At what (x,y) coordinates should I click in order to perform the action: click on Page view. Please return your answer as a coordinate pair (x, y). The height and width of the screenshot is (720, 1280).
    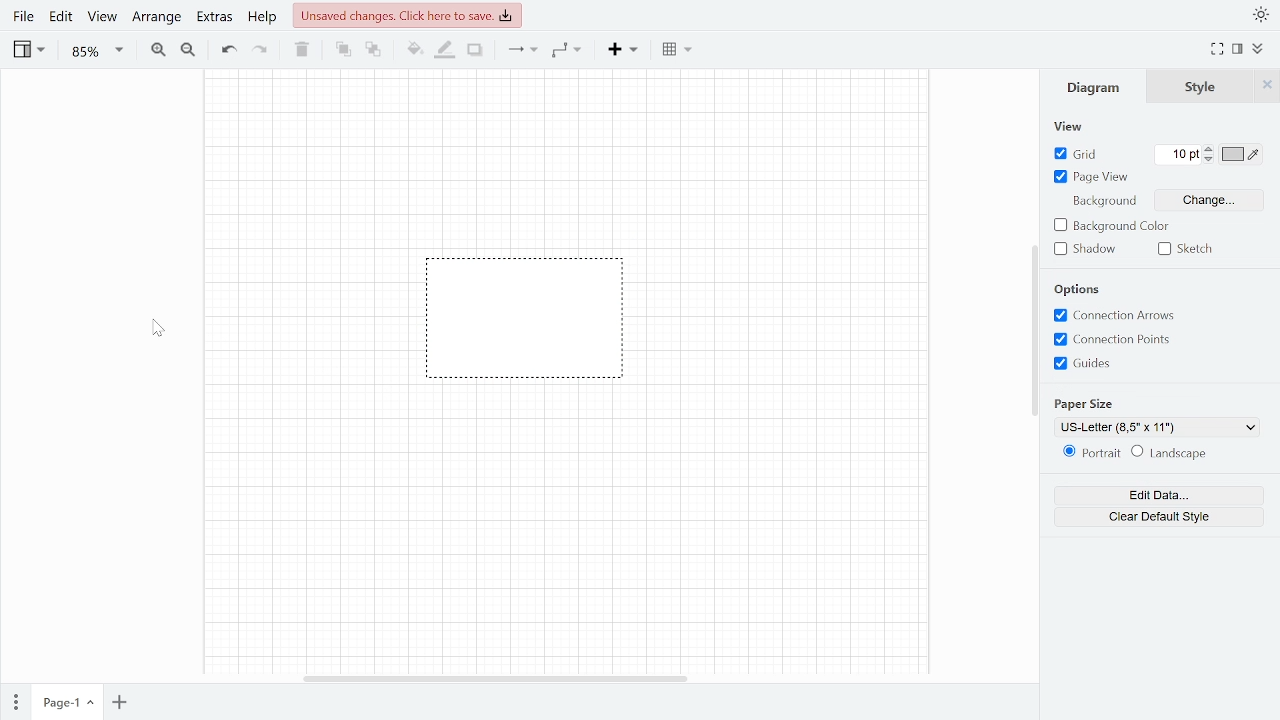
    Looking at the image, I should click on (1093, 179).